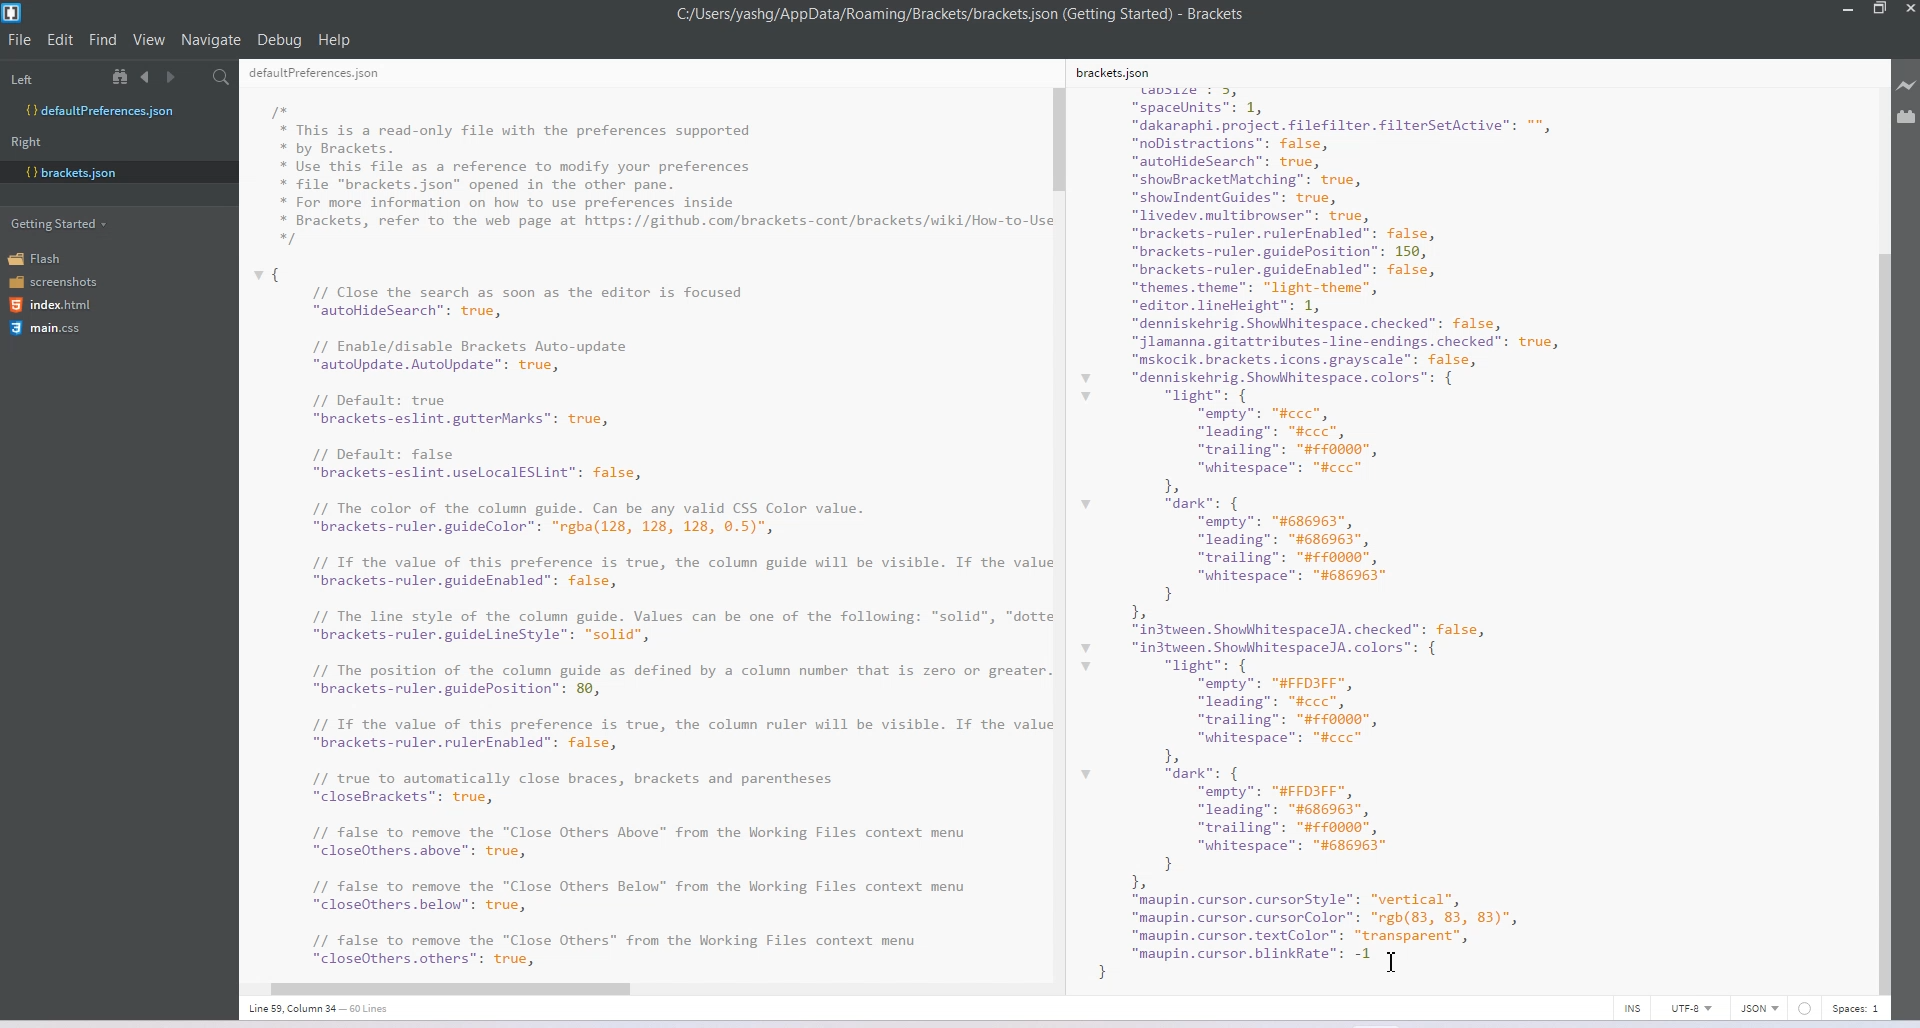 The height and width of the screenshot is (1028, 1920). I want to click on Edit, so click(62, 39).